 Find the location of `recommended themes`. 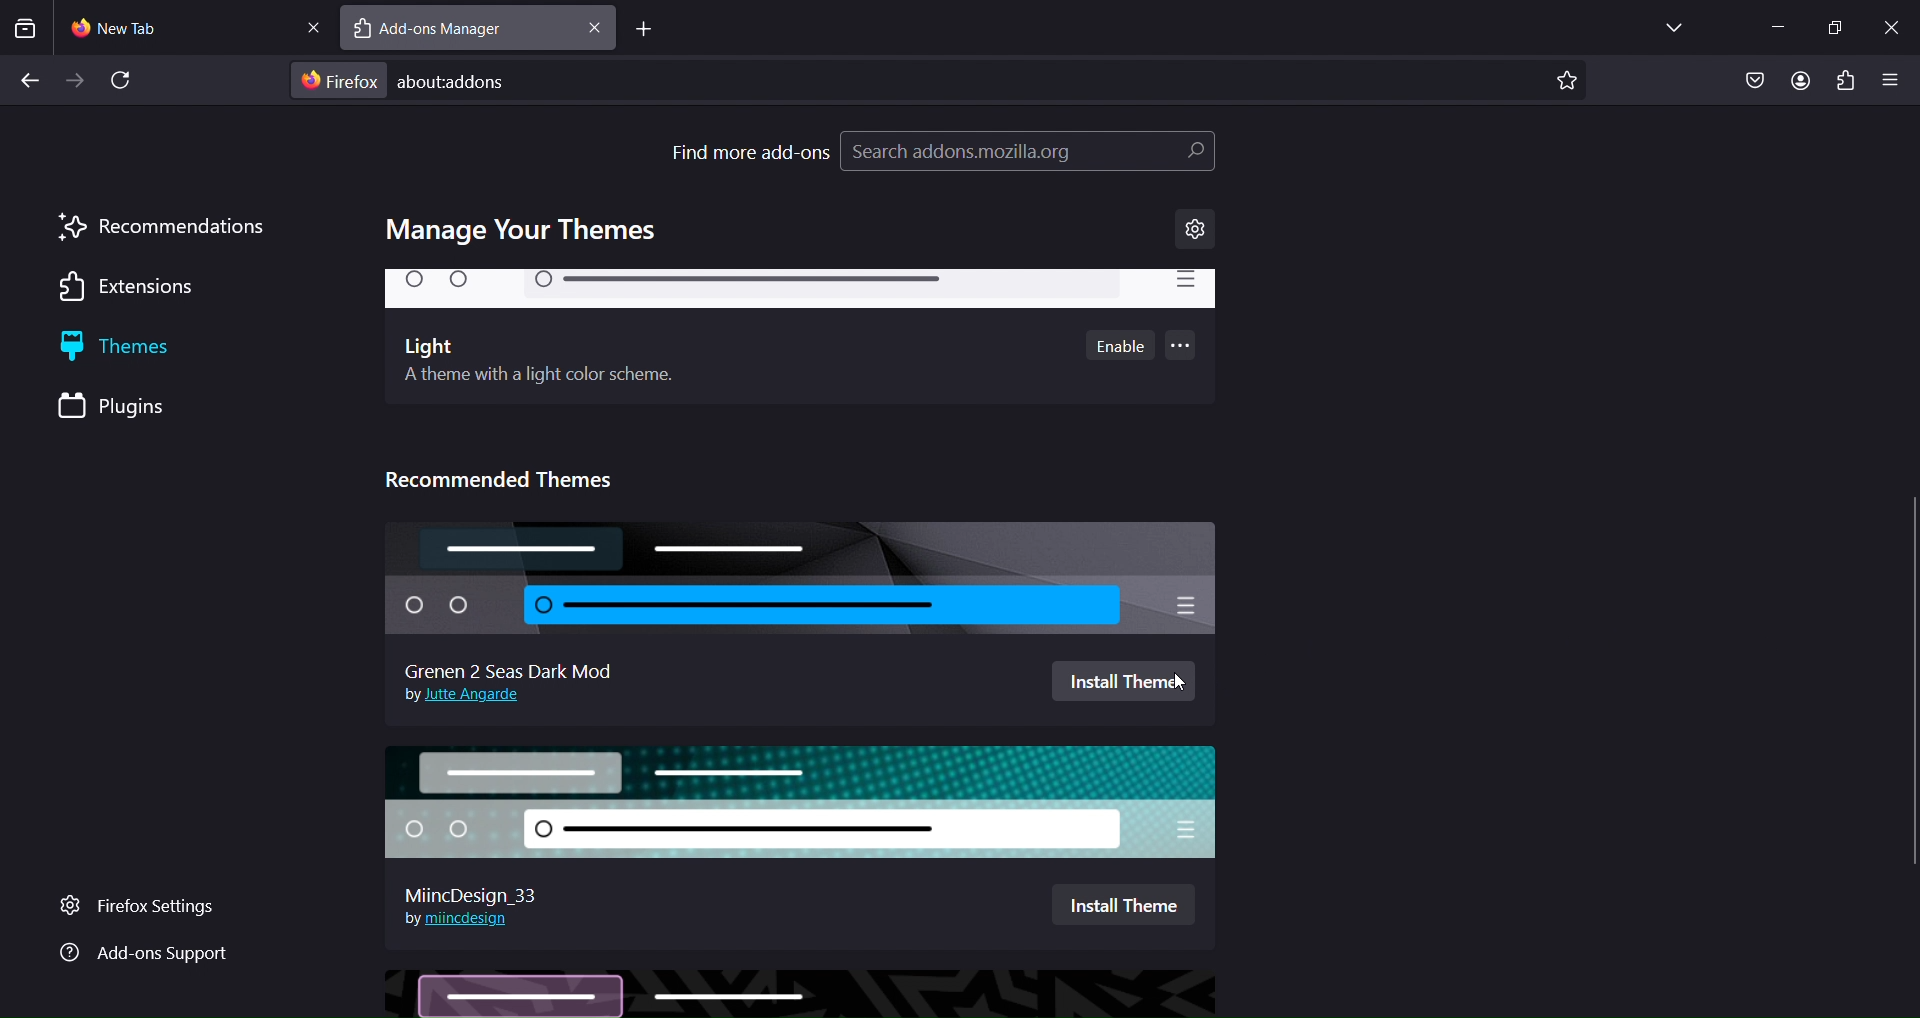

recommended themes is located at coordinates (511, 476).